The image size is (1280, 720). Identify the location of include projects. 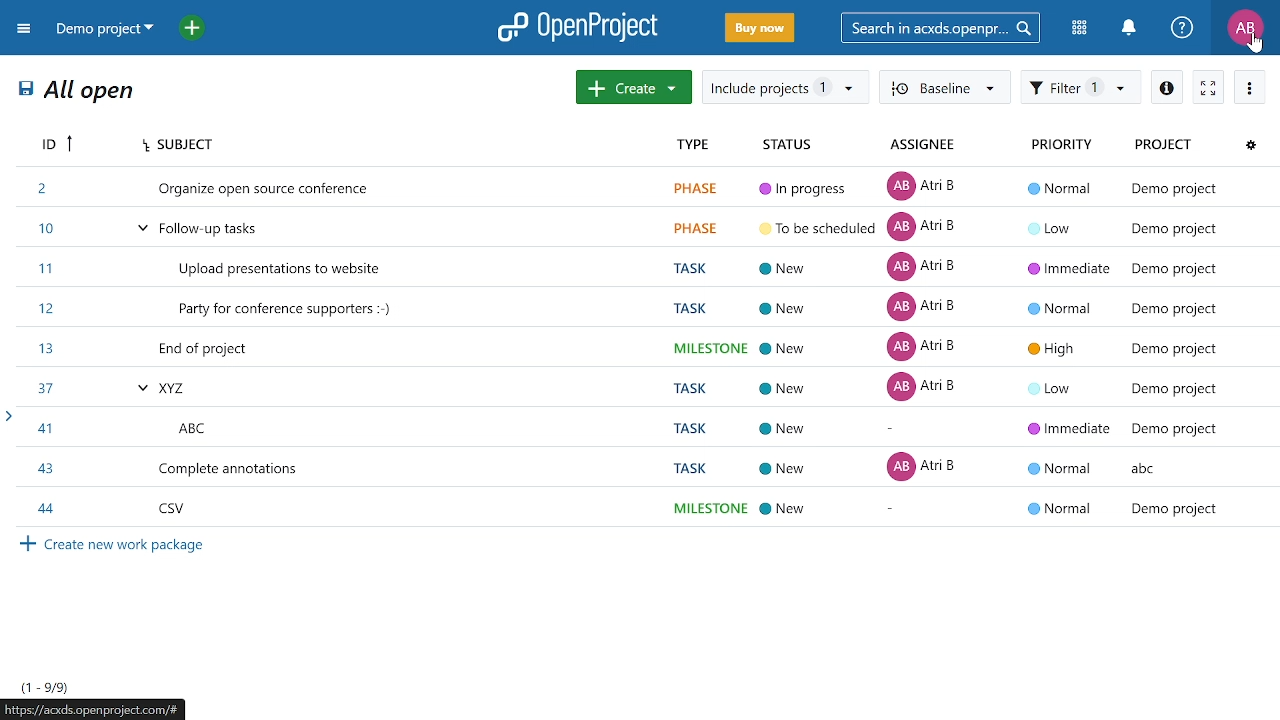
(783, 87).